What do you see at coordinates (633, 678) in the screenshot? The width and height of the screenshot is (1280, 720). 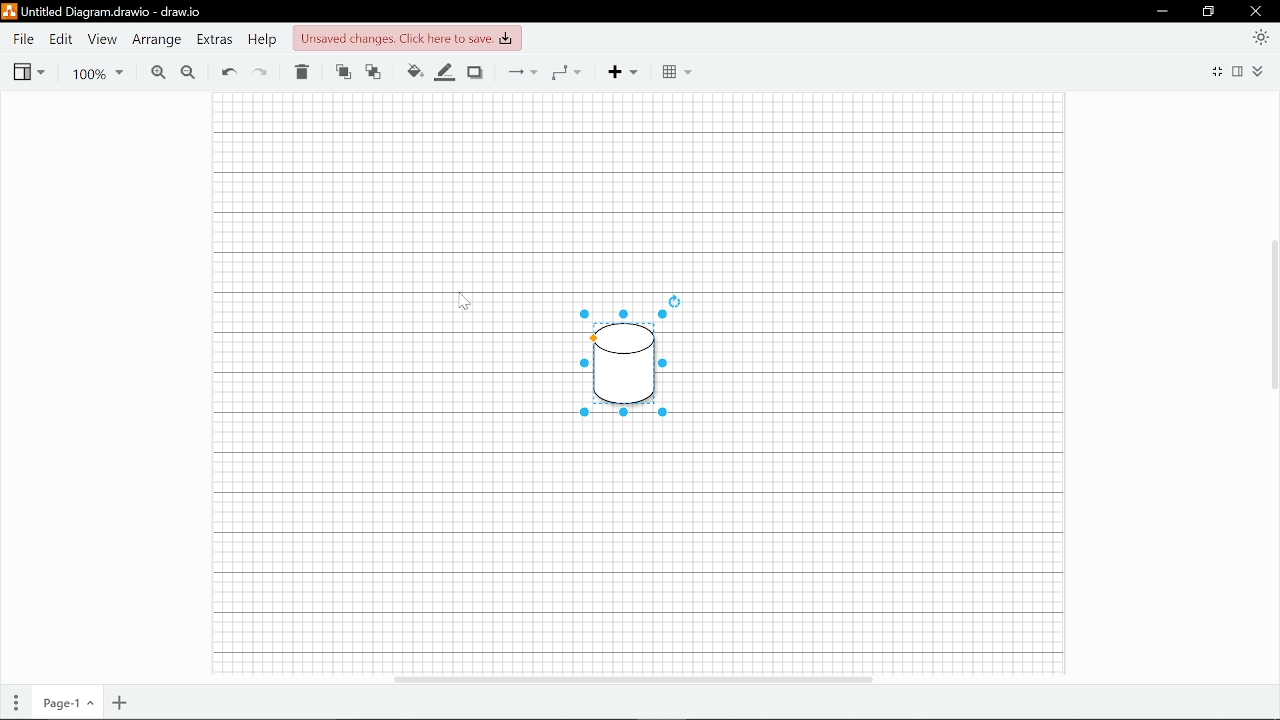 I see `Horizontal scrollbar` at bounding box center [633, 678].